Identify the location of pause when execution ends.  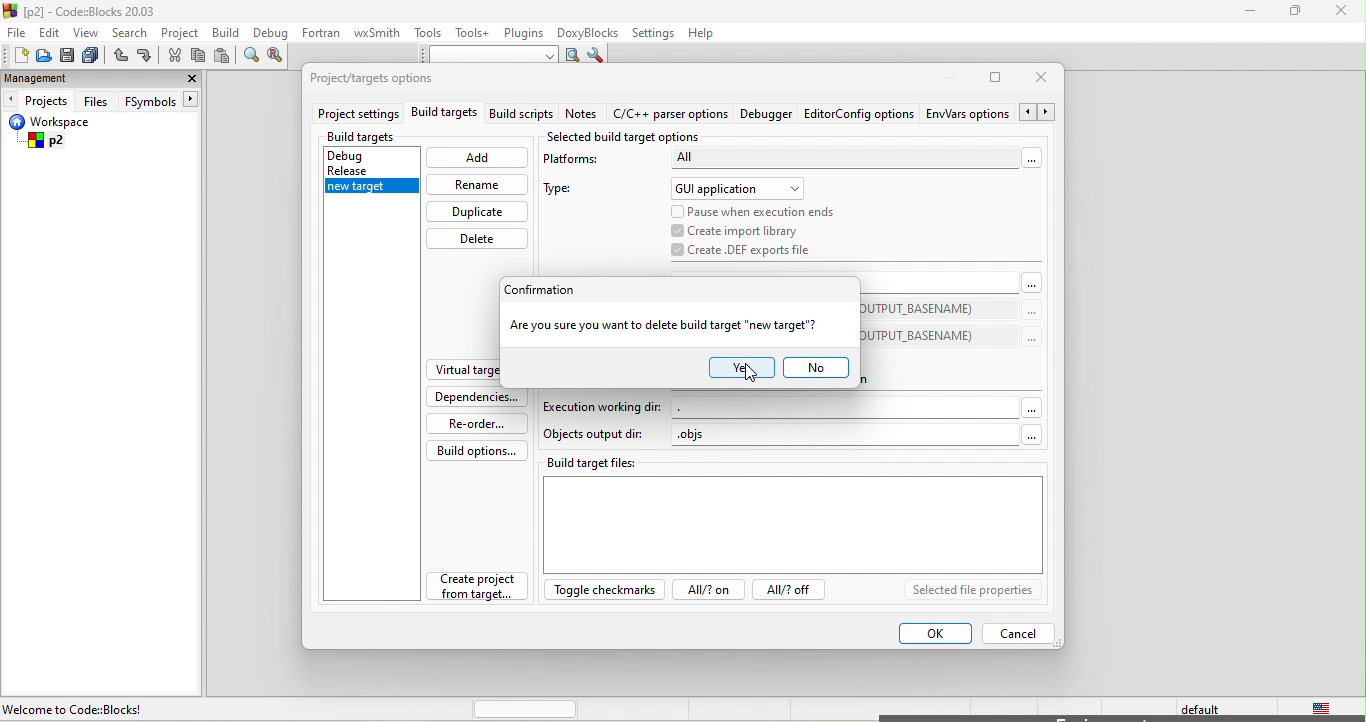
(763, 210).